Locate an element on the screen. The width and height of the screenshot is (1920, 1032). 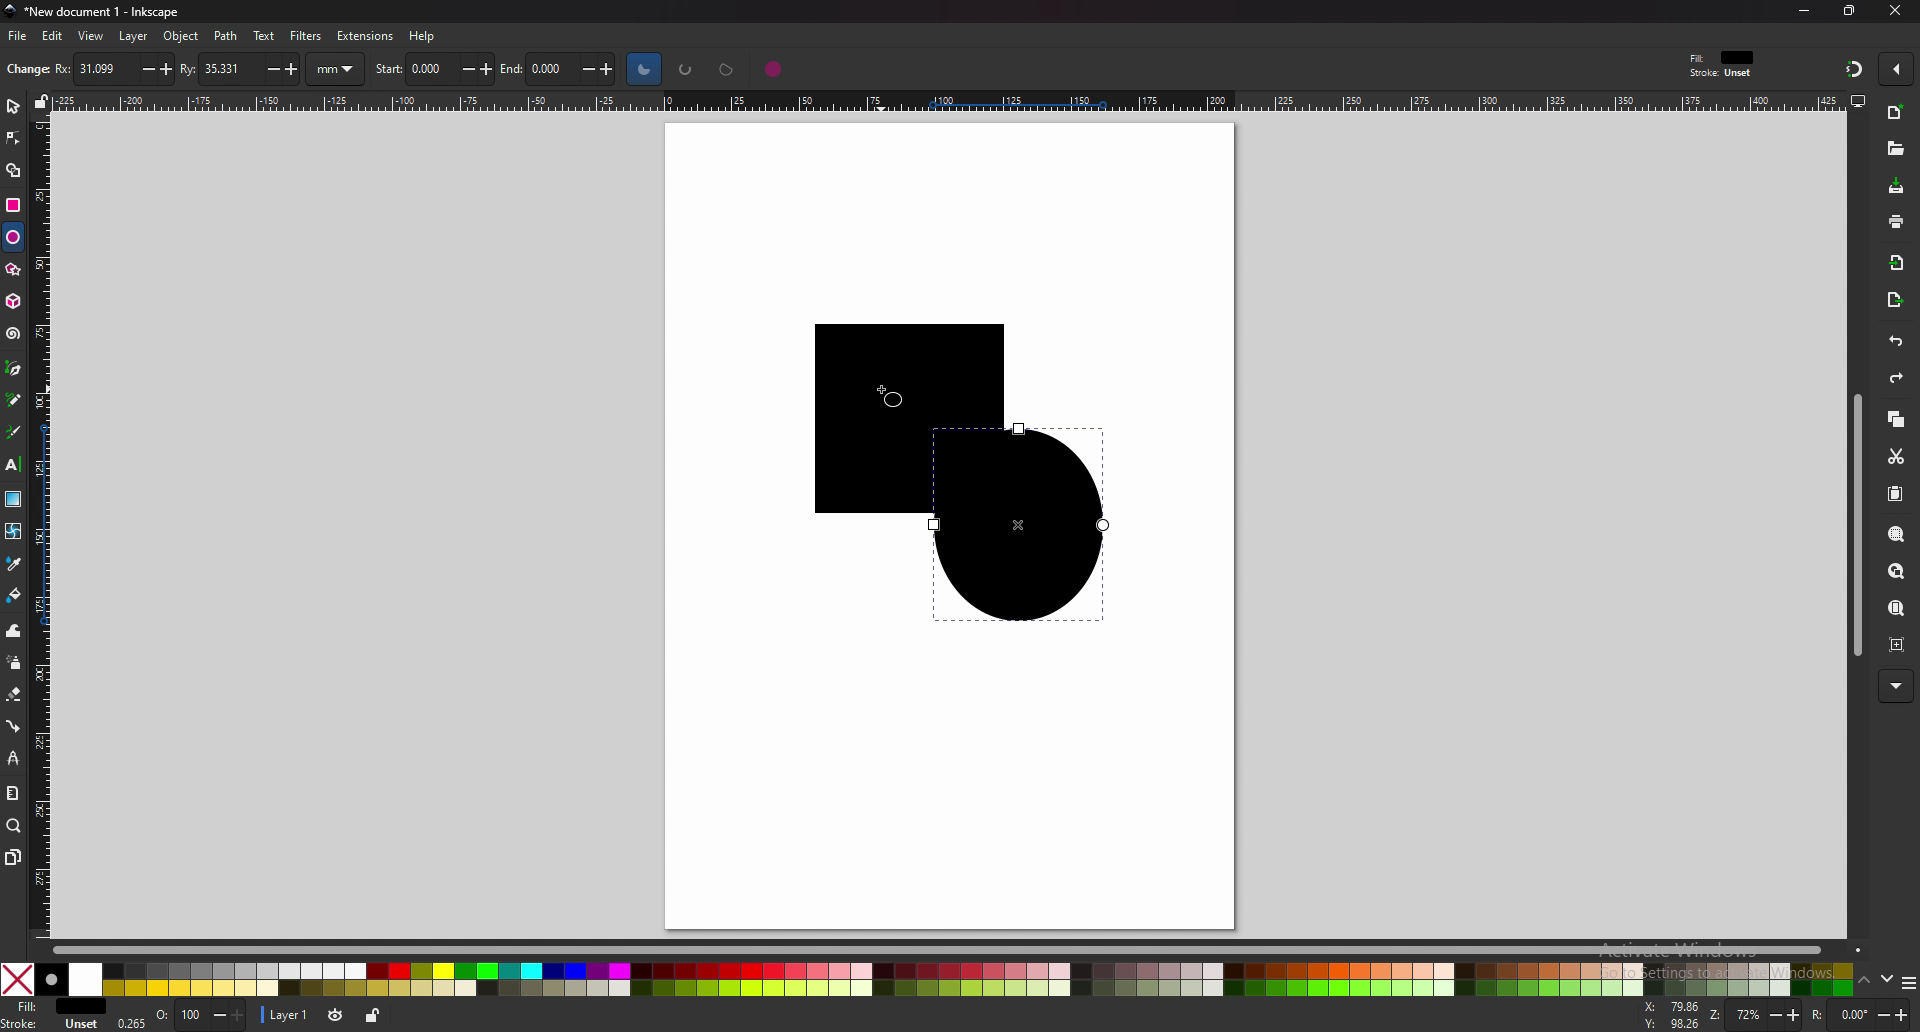
spiral is located at coordinates (14, 333).